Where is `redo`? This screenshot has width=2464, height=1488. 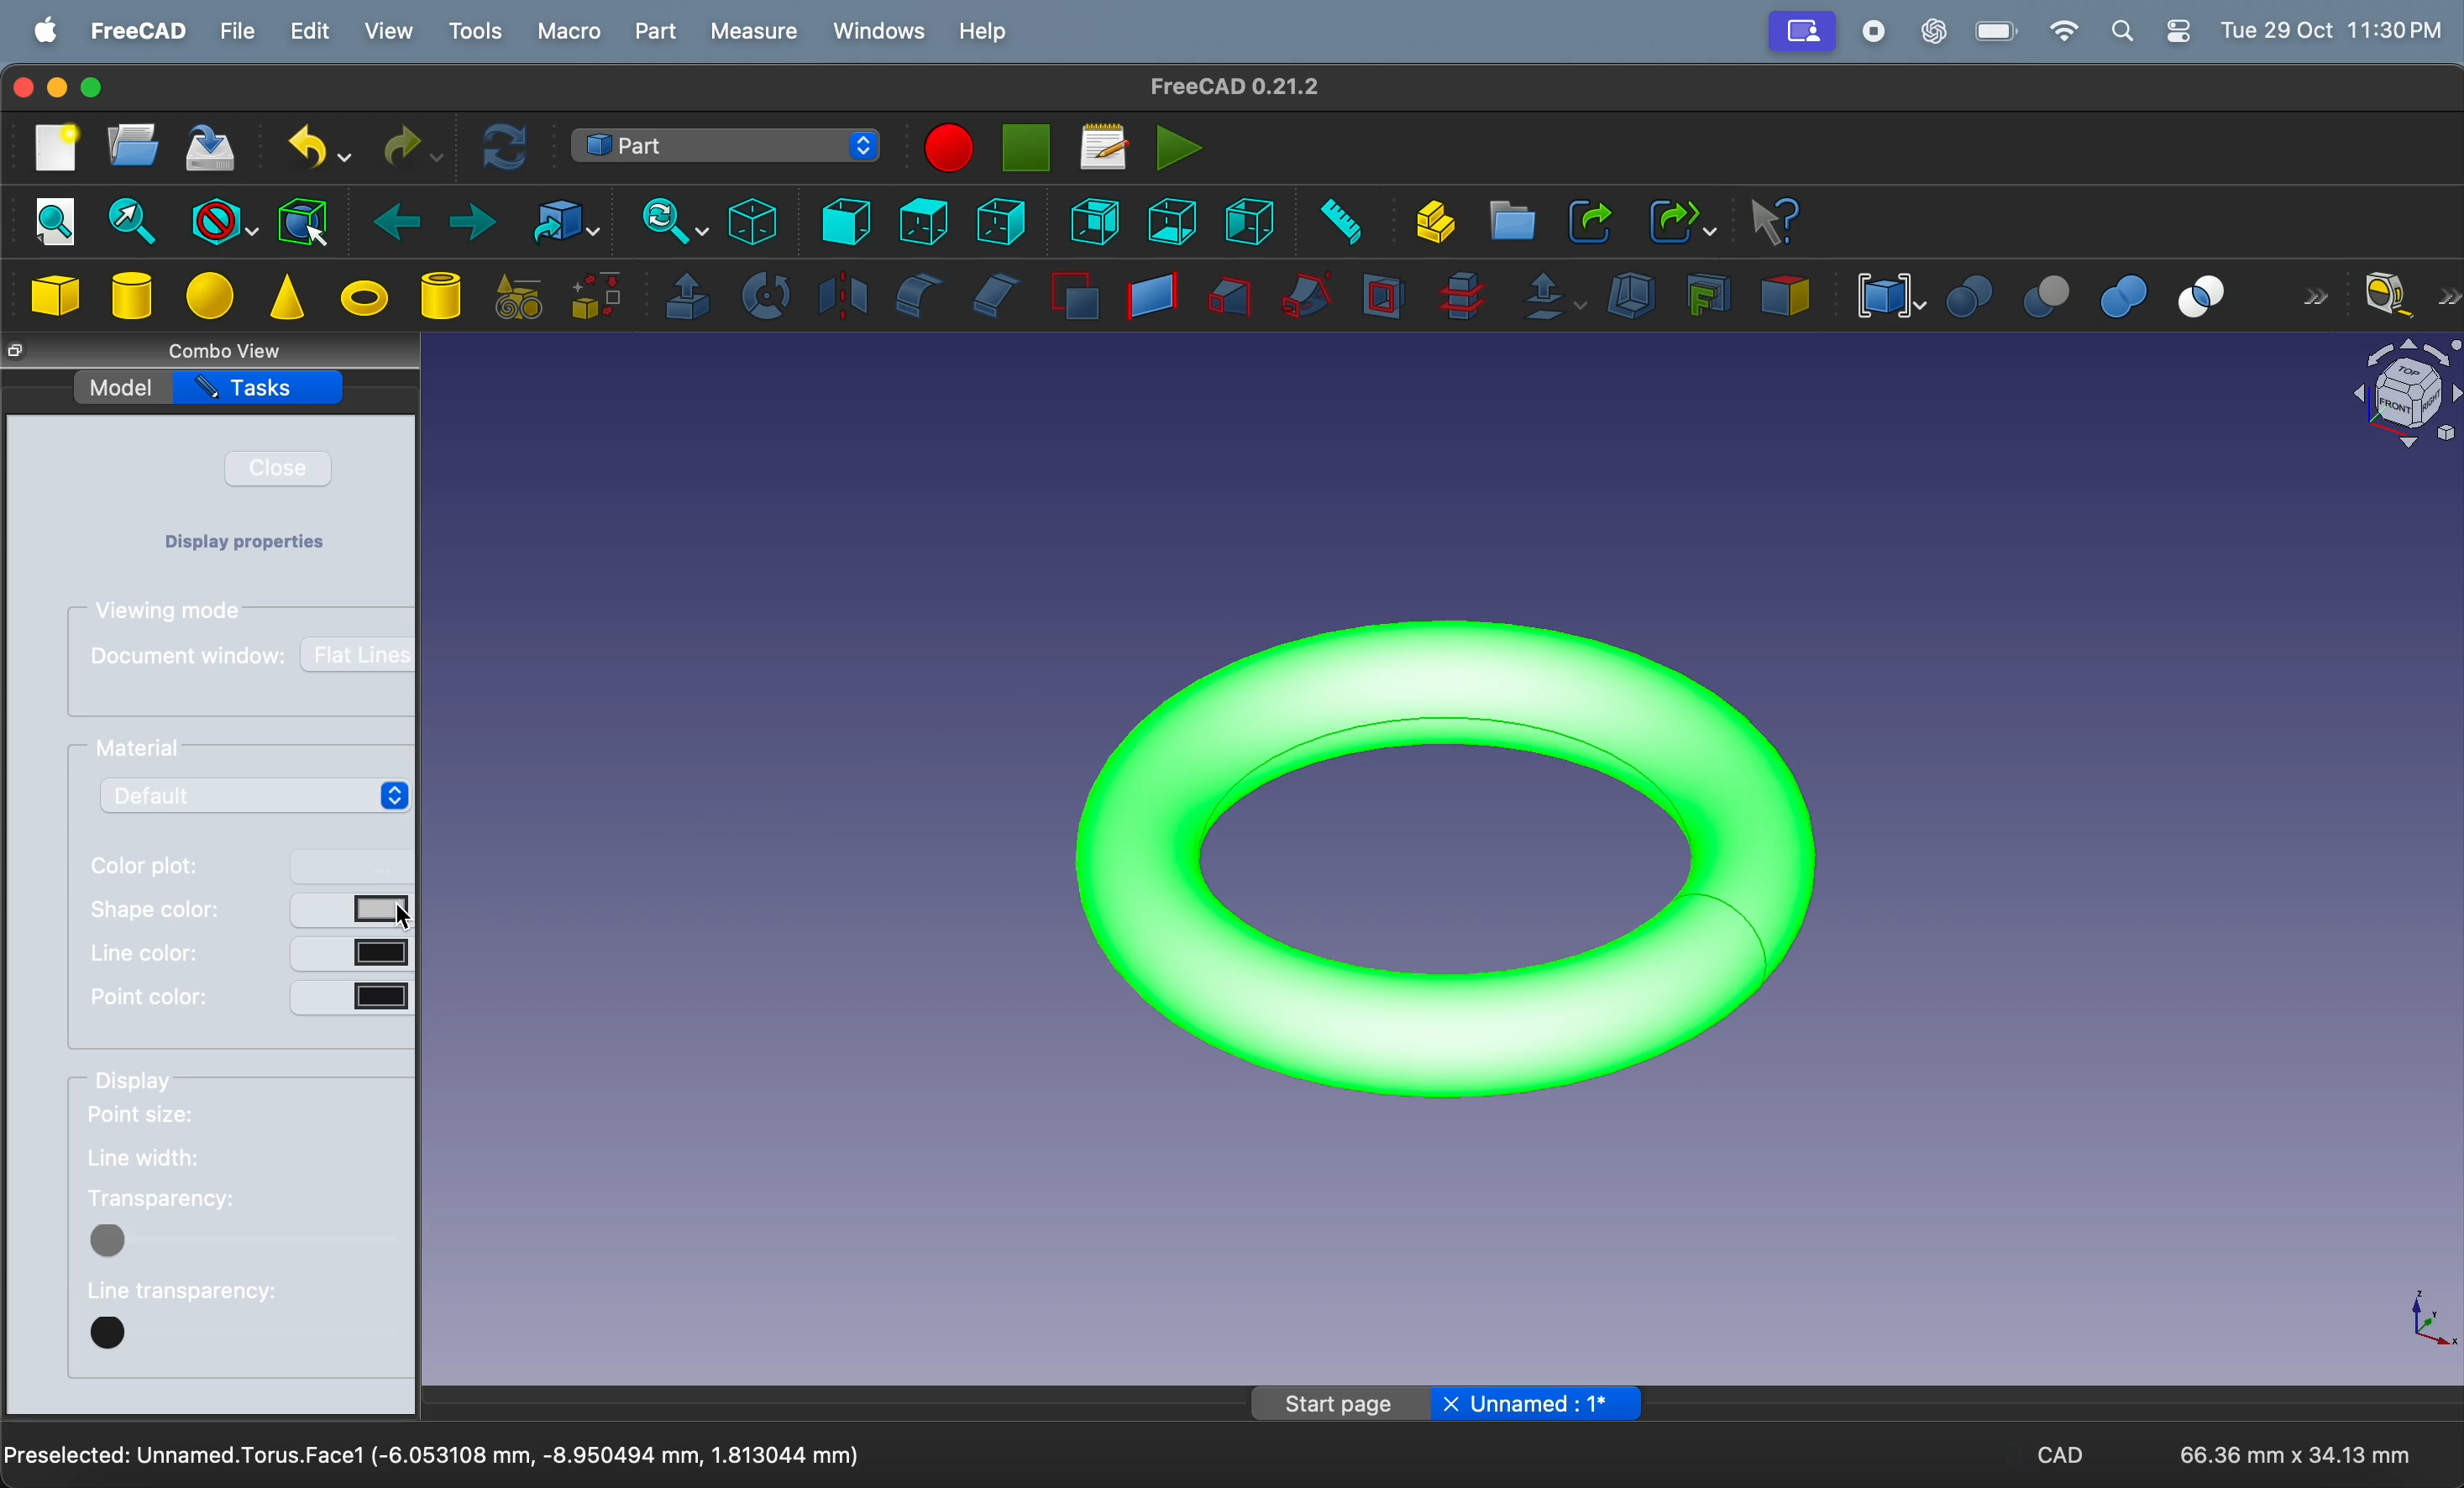
redo is located at coordinates (409, 143).